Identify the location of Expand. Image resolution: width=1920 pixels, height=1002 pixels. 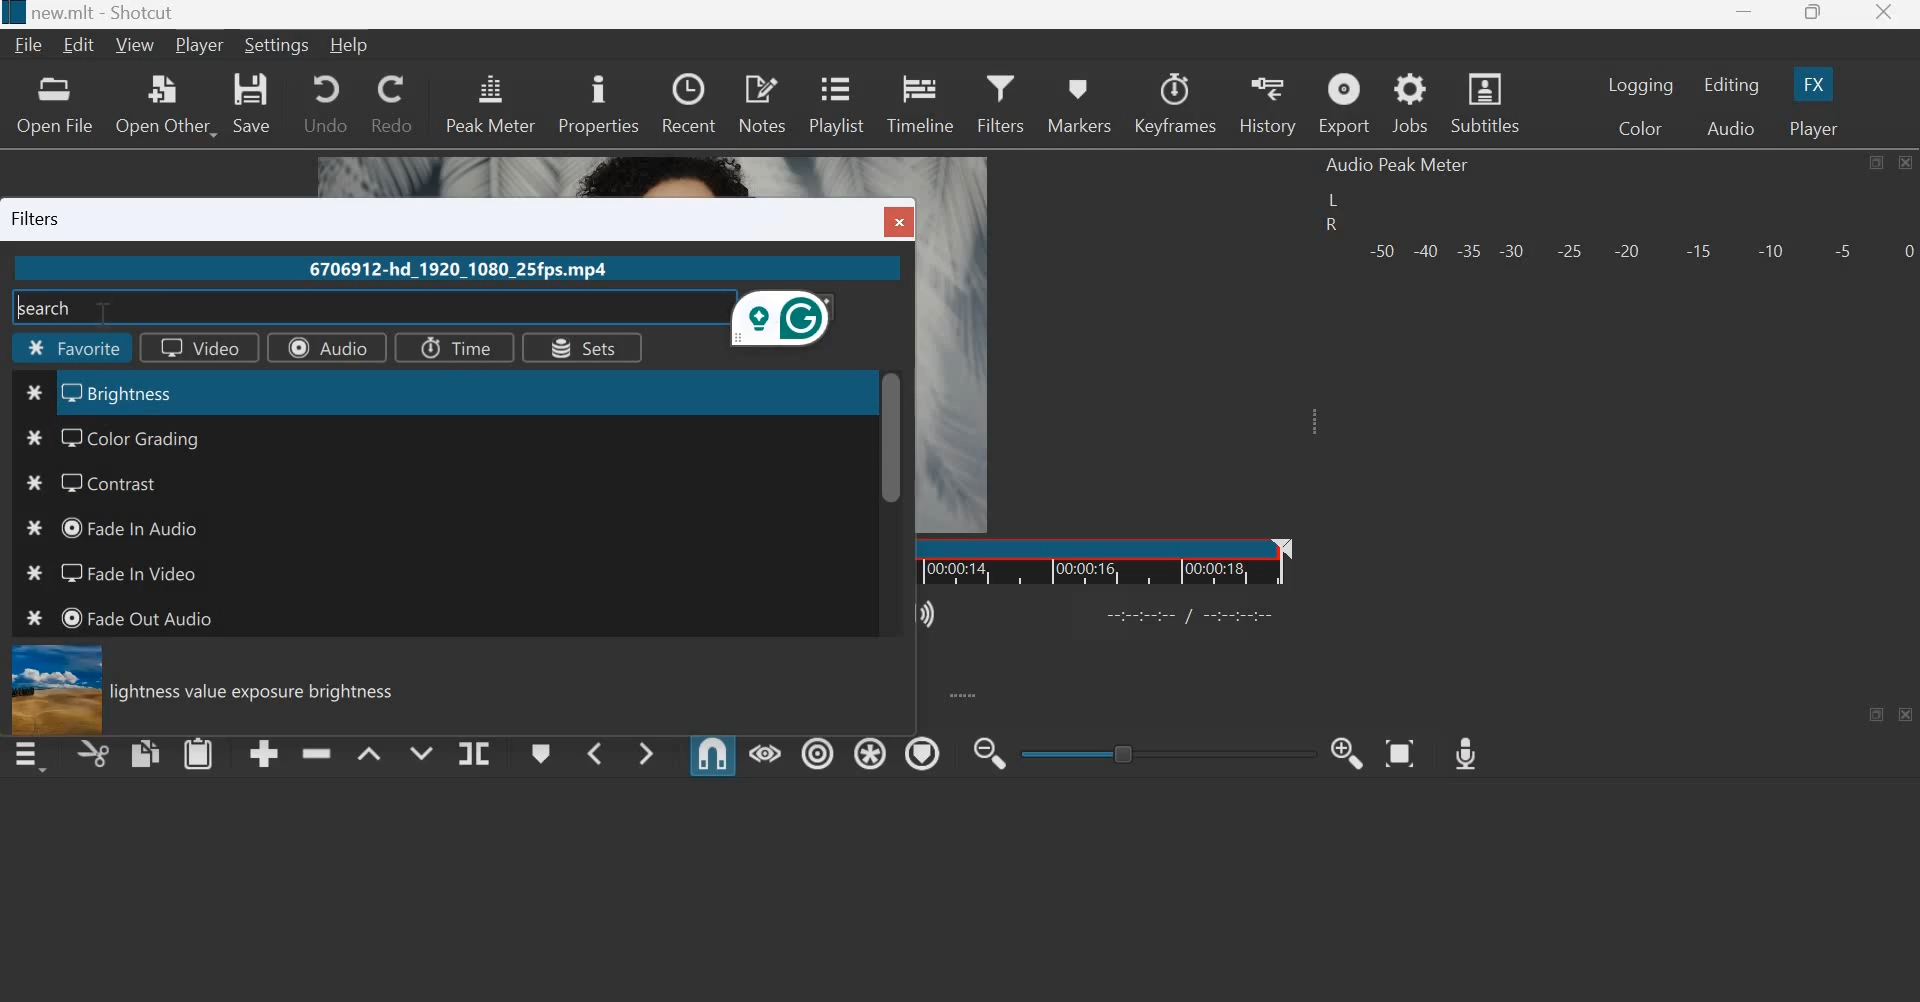
(1310, 421).